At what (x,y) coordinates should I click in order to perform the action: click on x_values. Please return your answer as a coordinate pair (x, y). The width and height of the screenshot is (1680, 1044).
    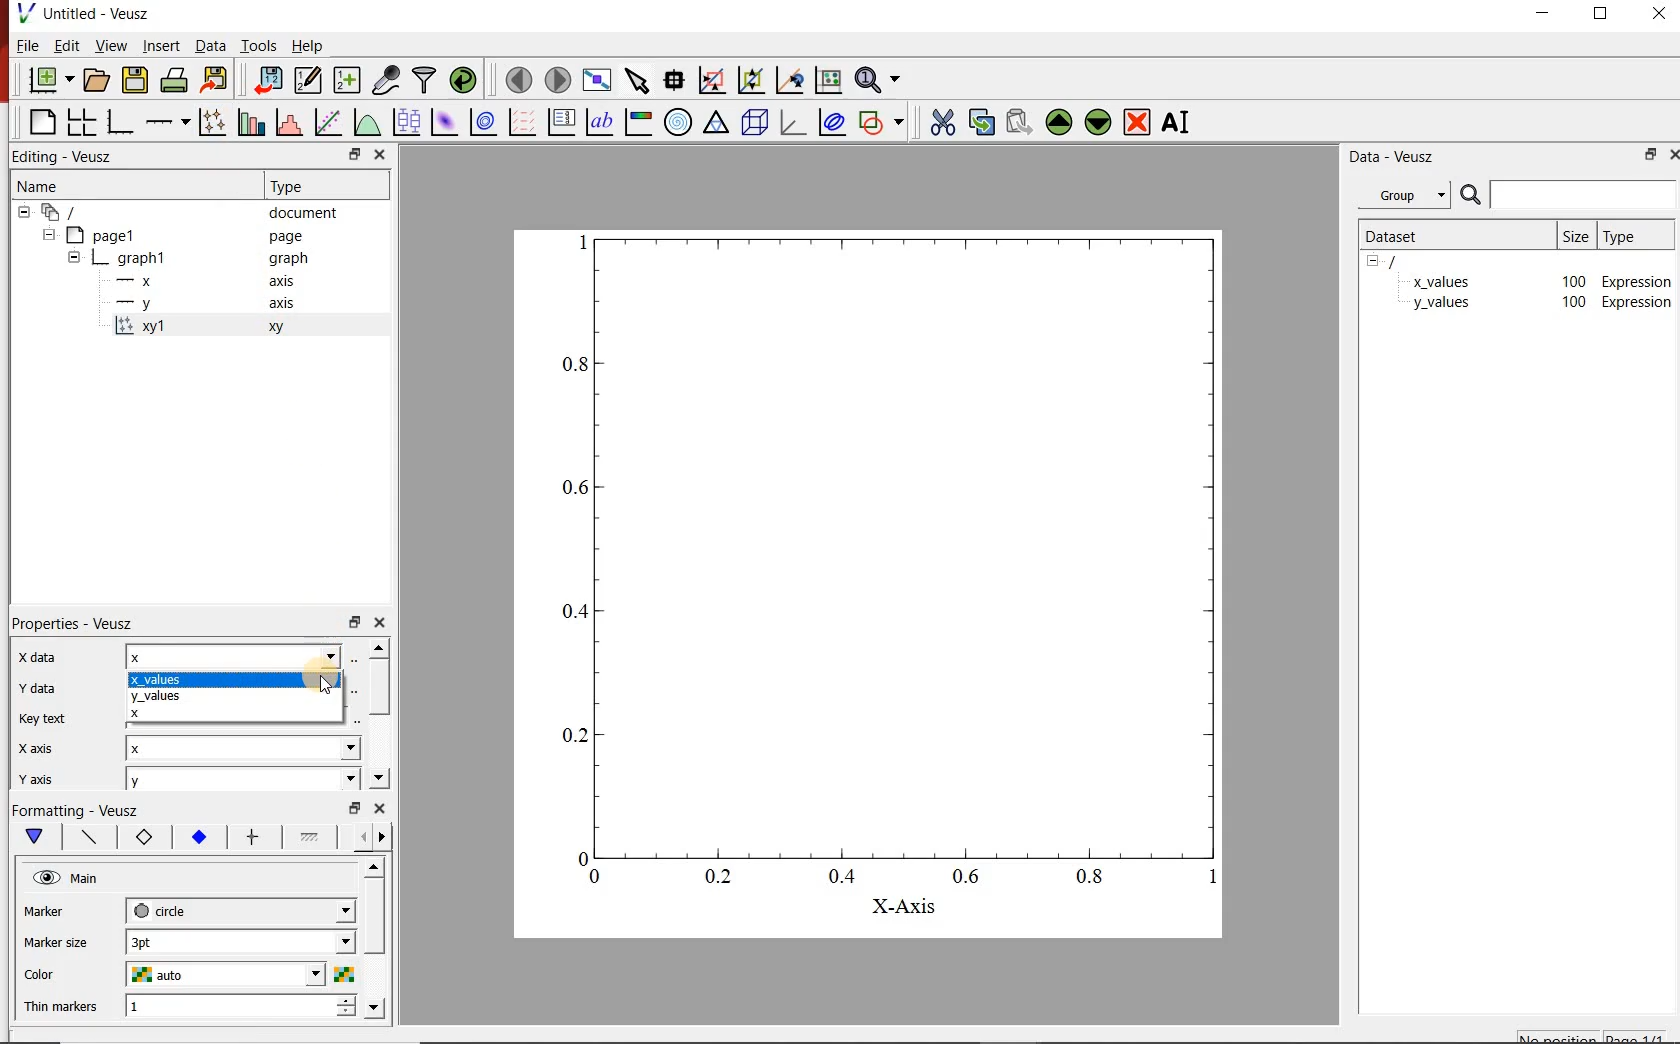
    Looking at the image, I should click on (230, 679).